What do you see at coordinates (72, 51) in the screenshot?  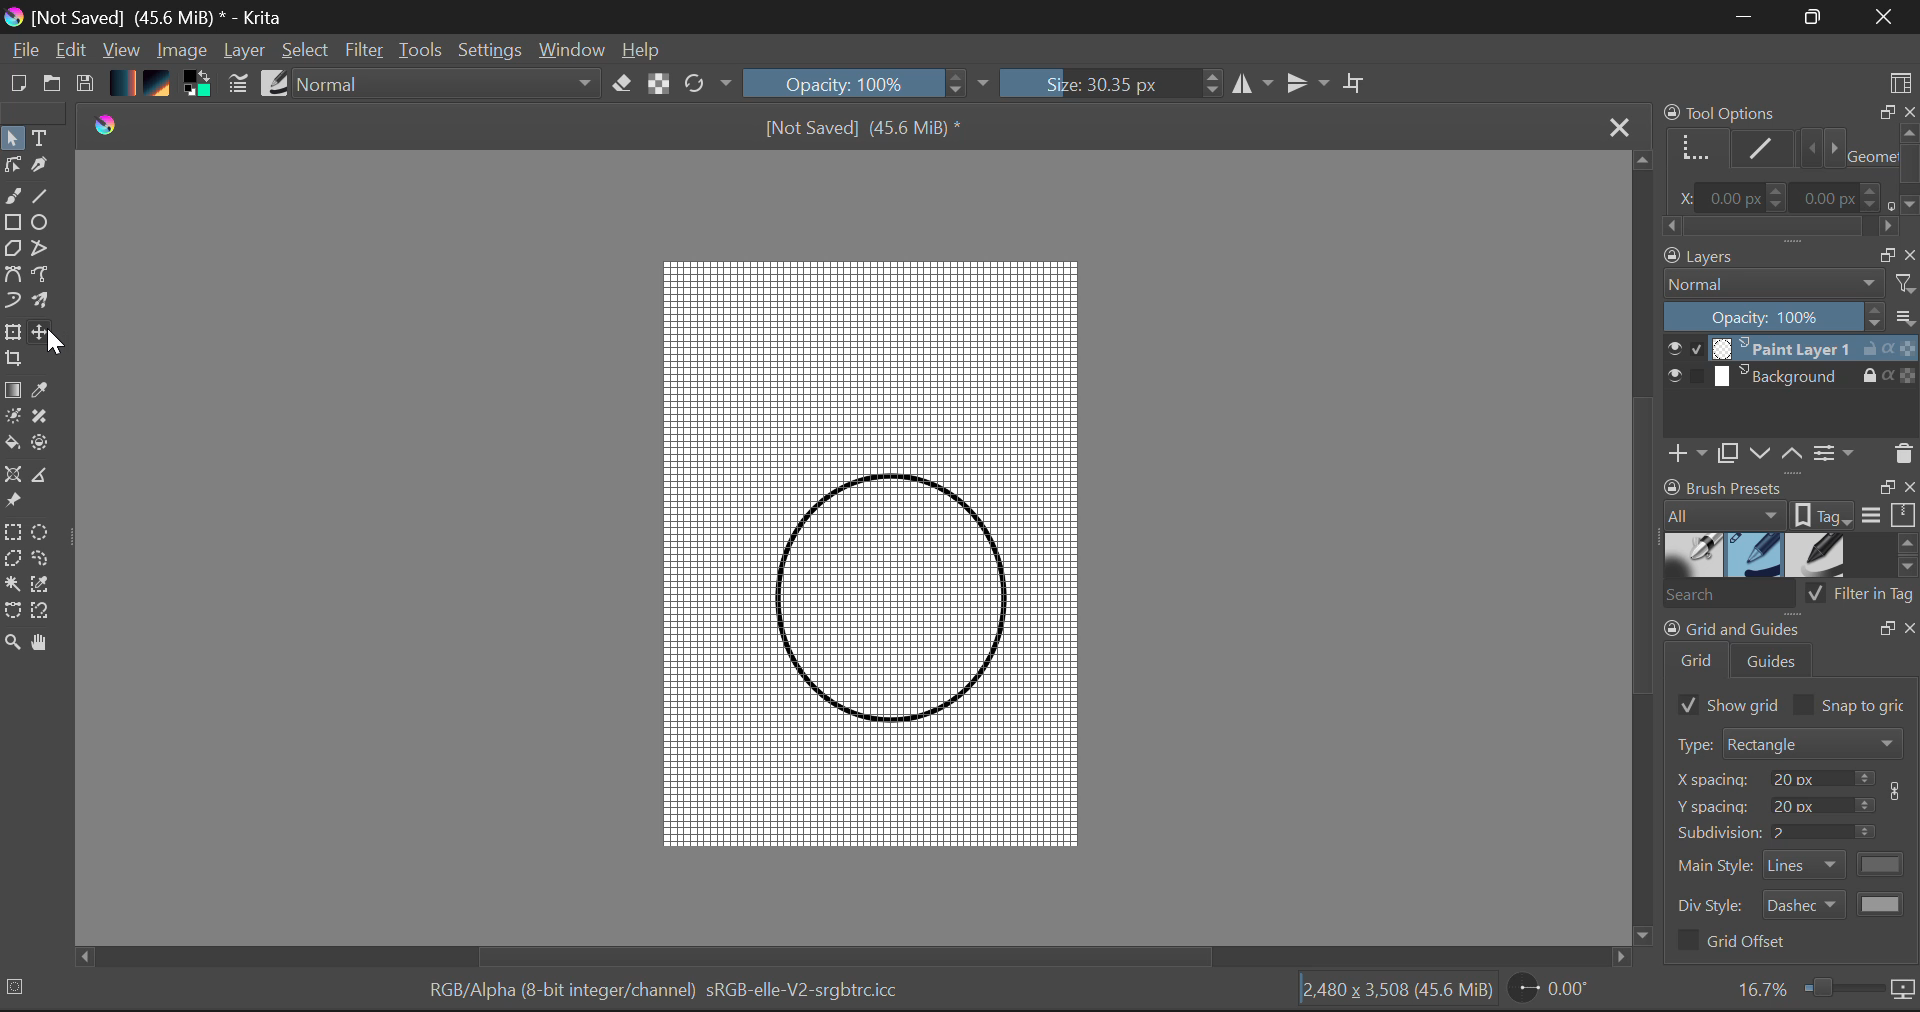 I see `Edit` at bounding box center [72, 51].